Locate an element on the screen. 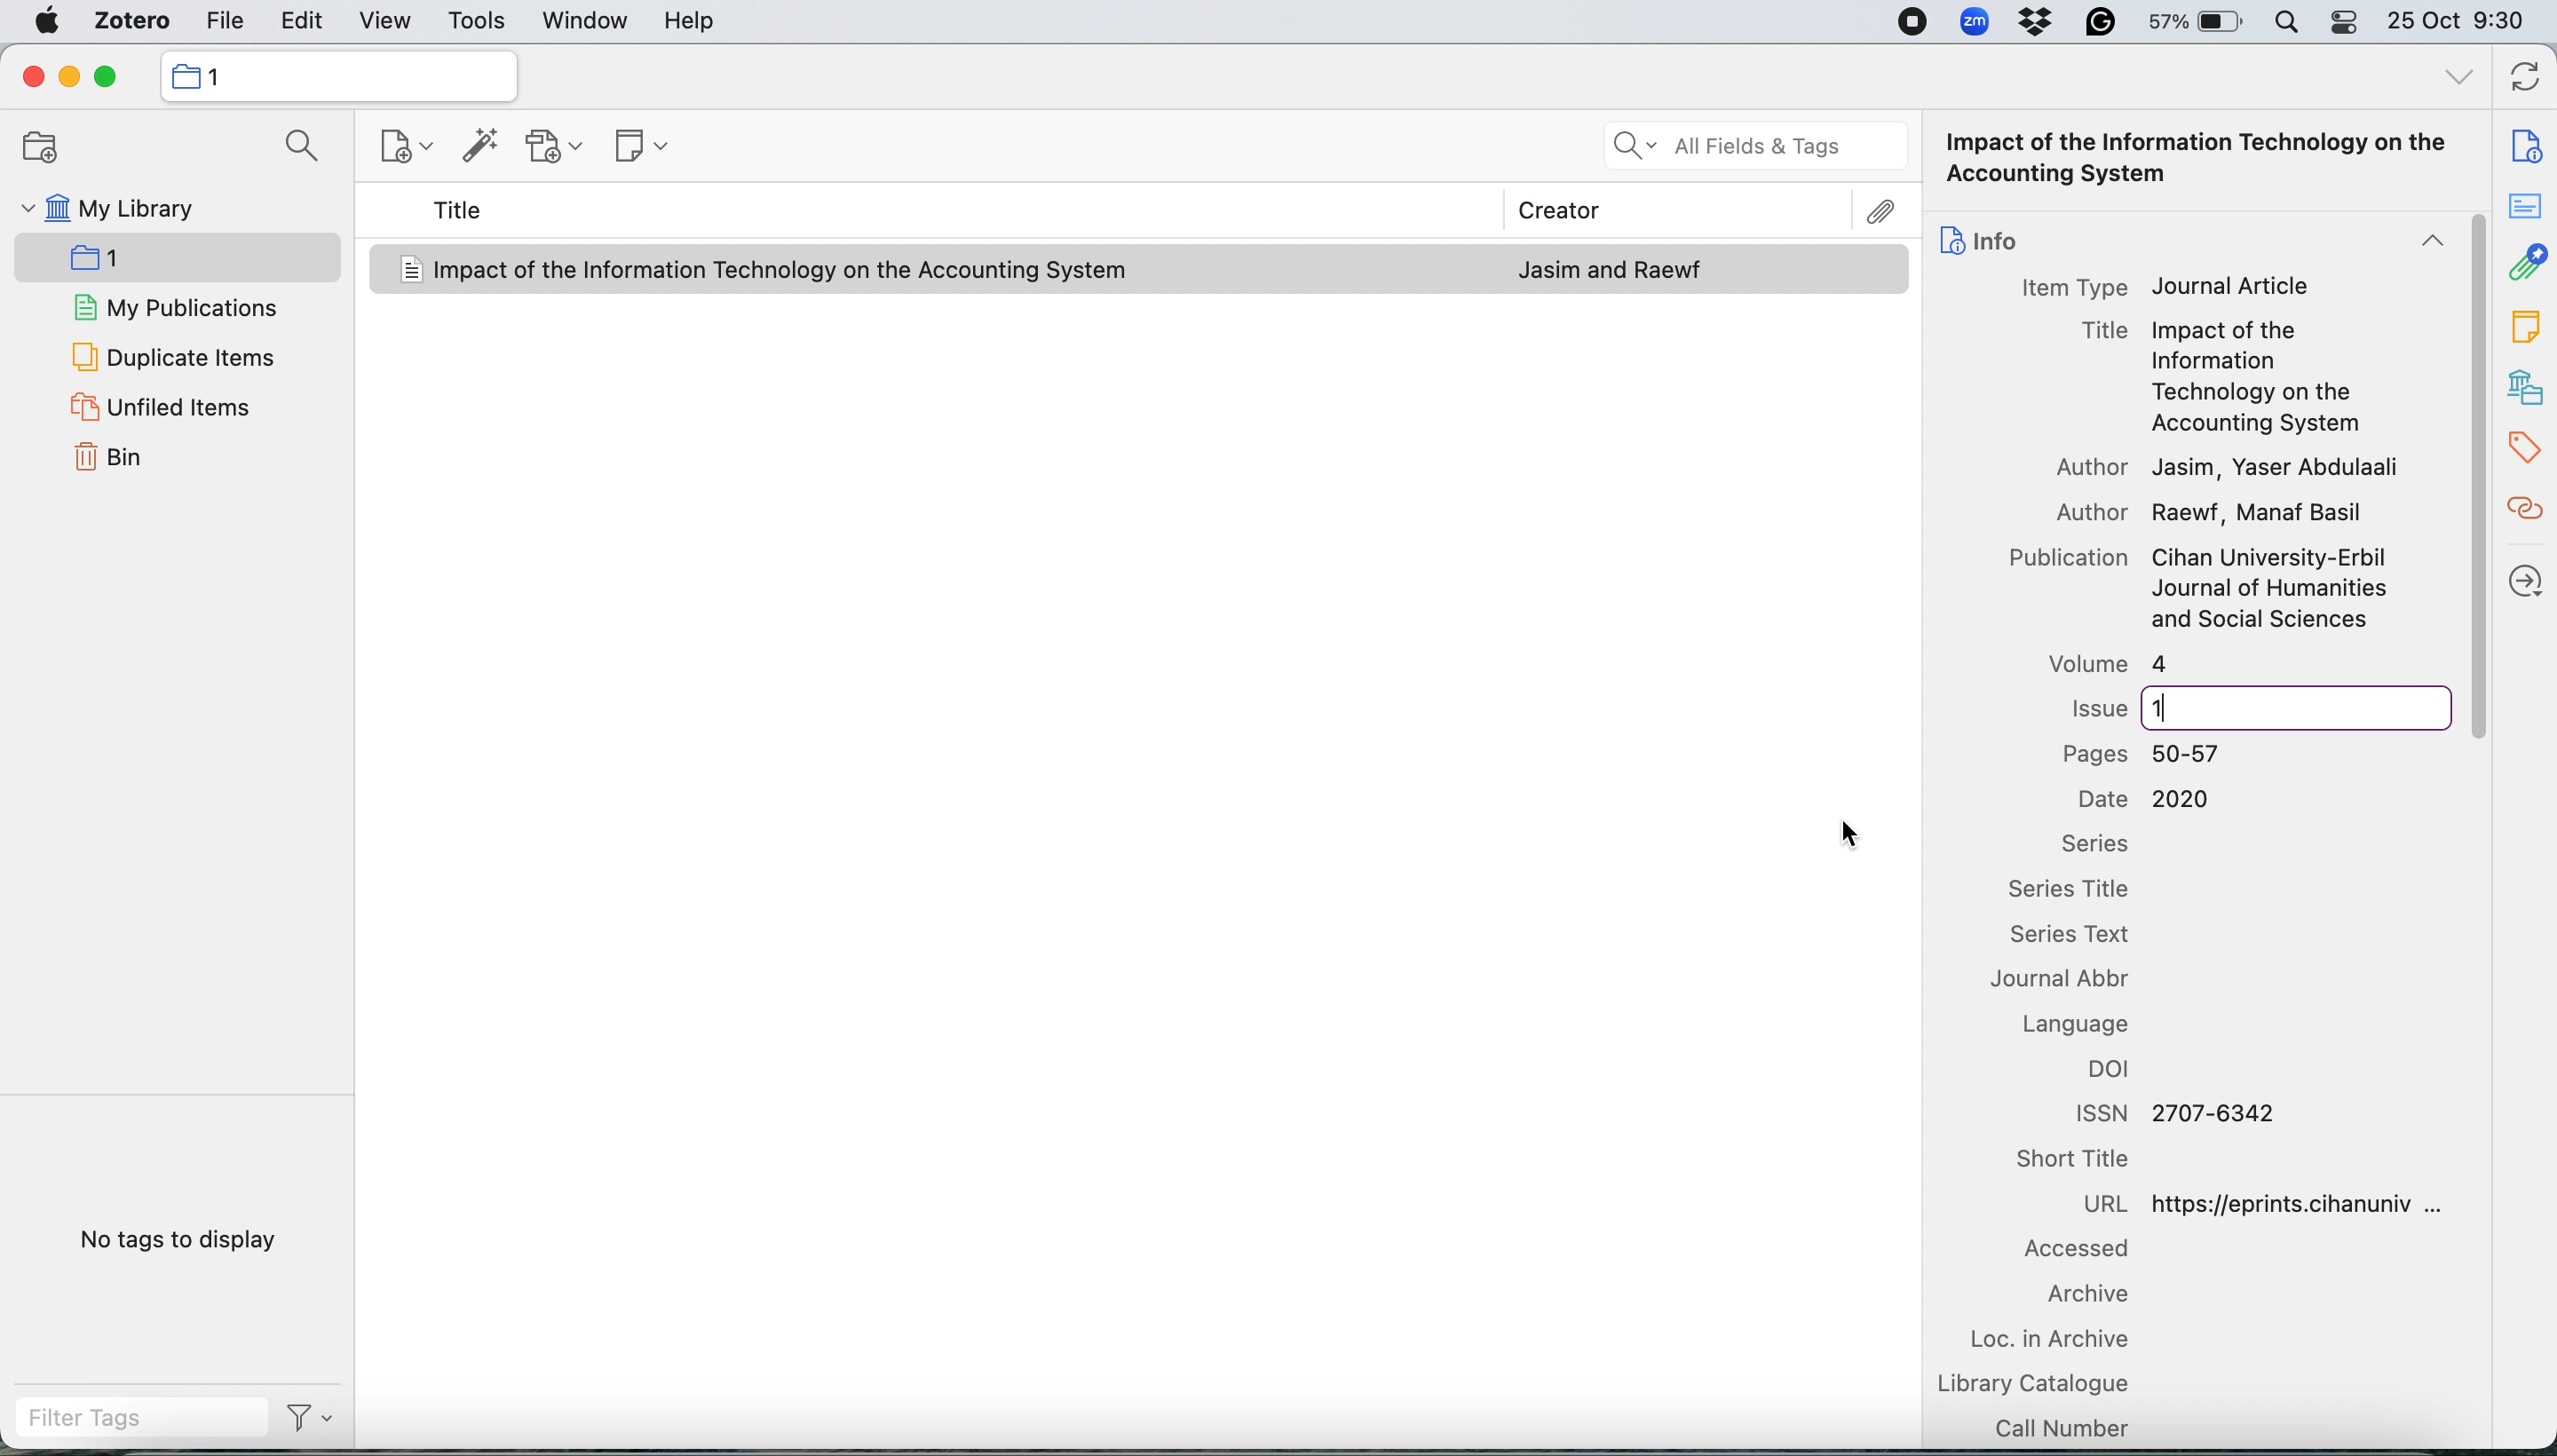  tools is located at coordinates (478, 19).